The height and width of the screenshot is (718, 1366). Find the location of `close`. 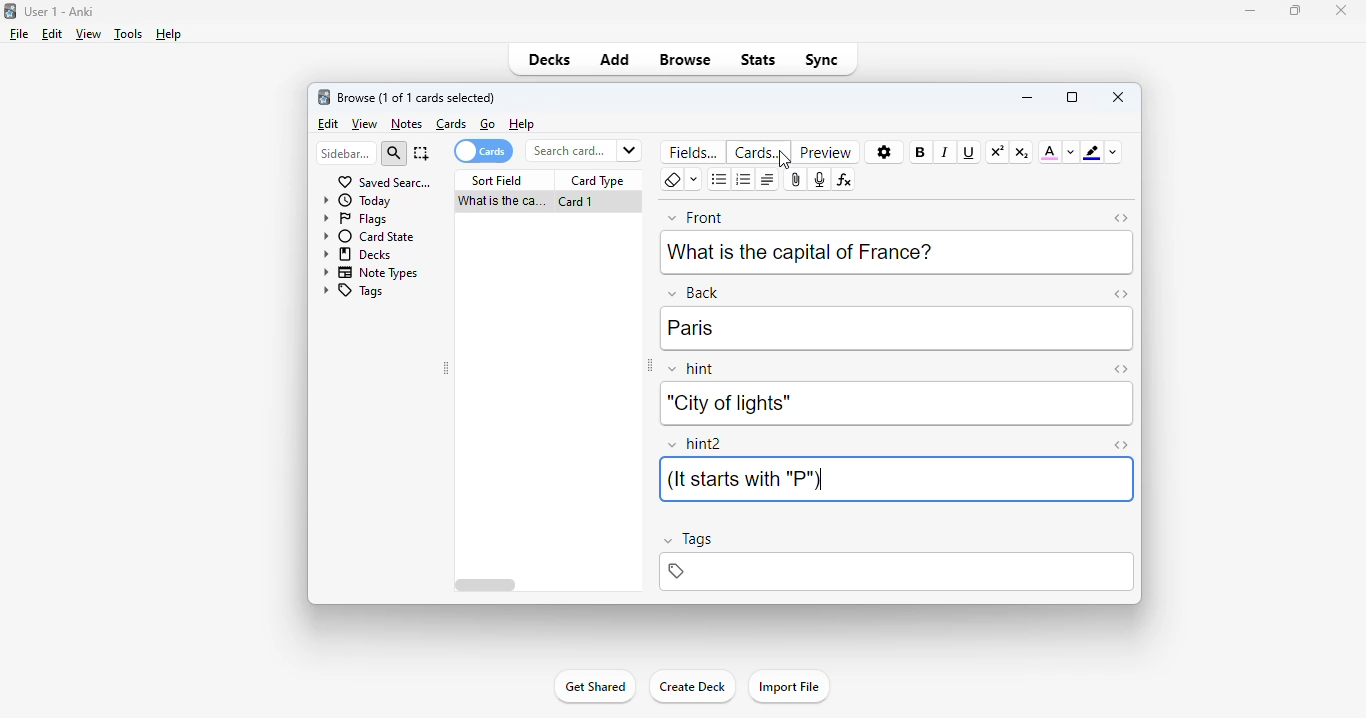

close is located at coordinates (1341, 10).